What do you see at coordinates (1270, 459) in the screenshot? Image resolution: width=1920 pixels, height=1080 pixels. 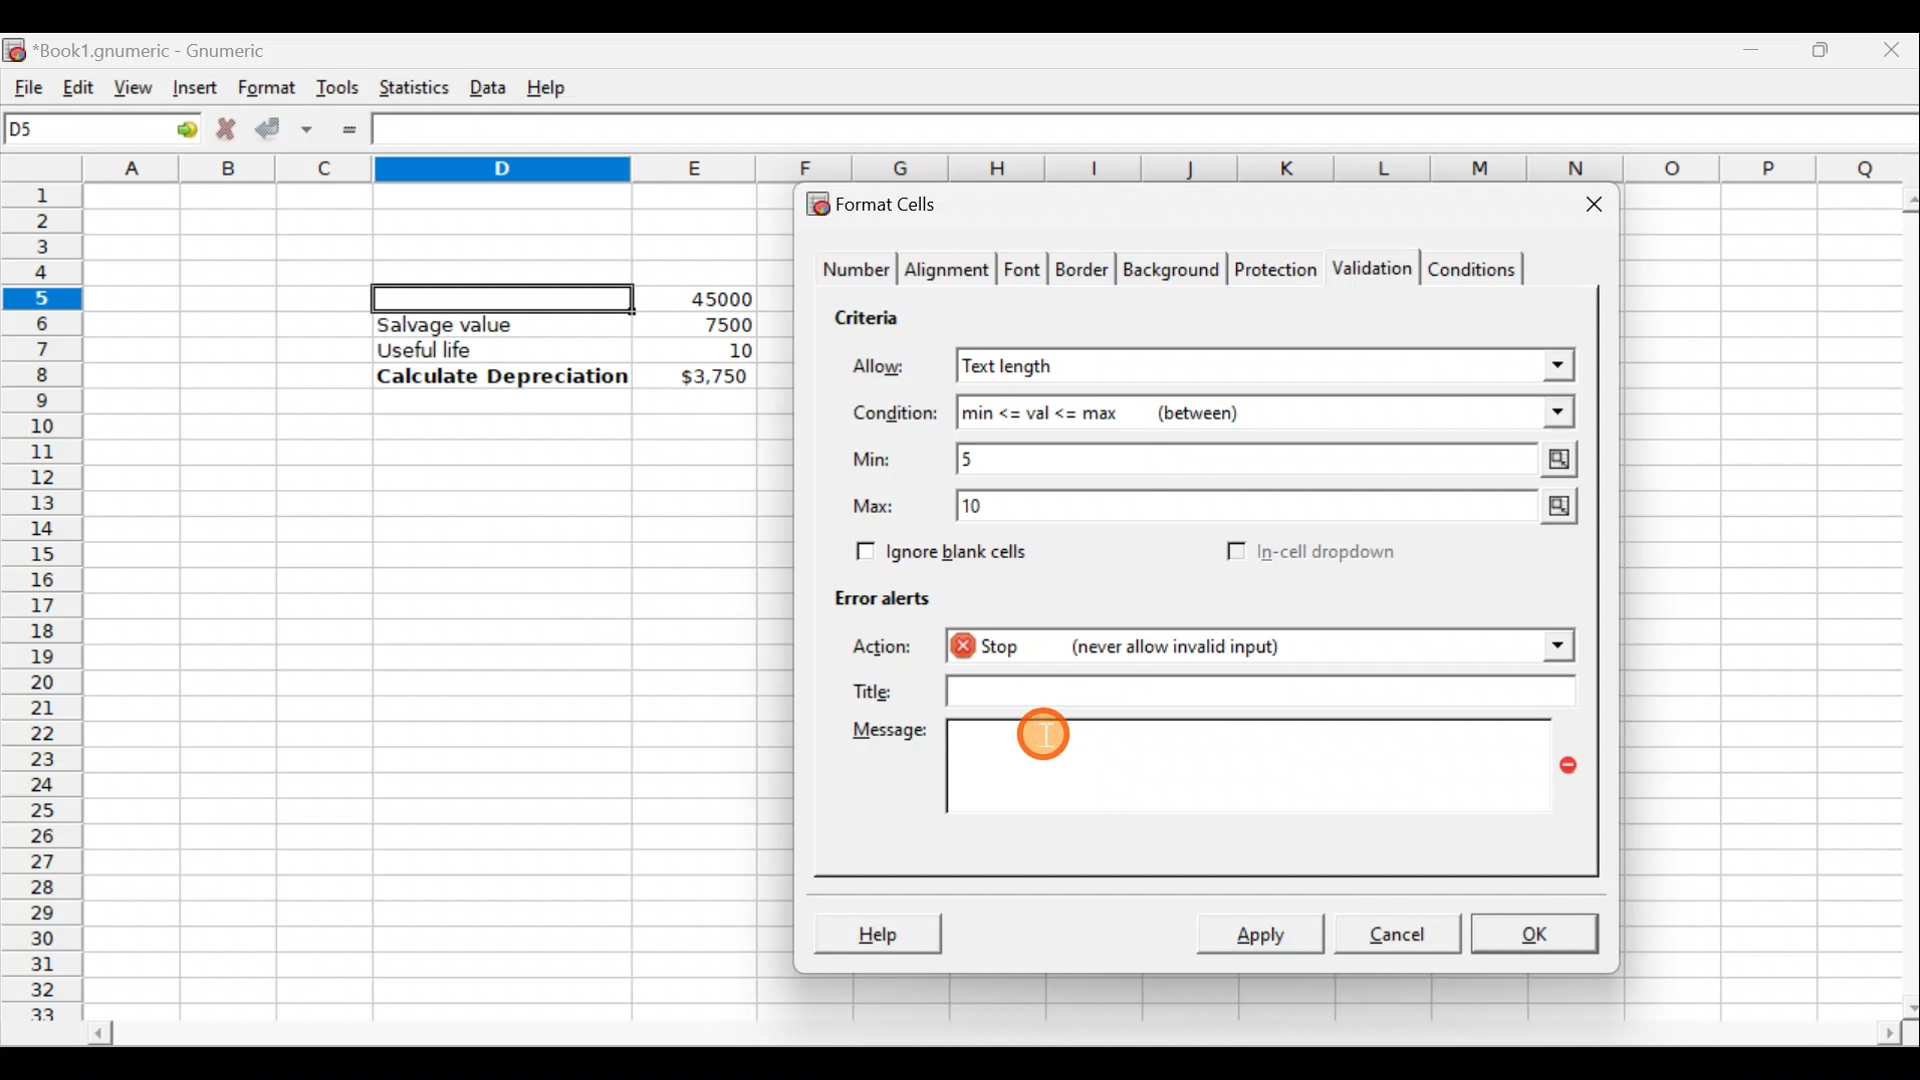 I see `Min value = 5` at bounding box center [1270, 459].